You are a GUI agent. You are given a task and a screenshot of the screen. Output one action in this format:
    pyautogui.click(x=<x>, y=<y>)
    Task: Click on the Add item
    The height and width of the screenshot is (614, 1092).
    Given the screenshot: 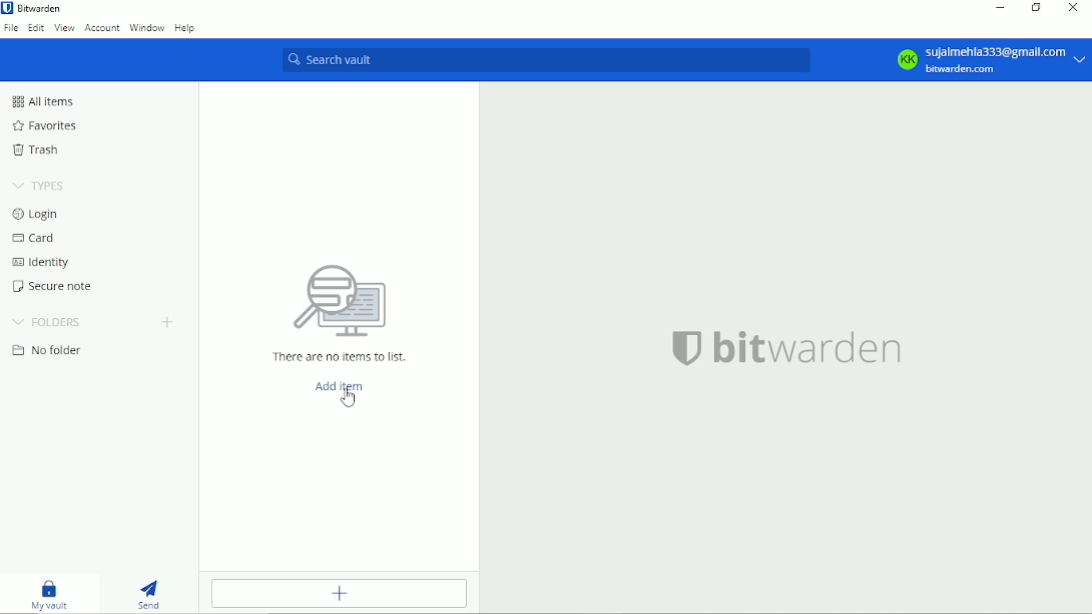 What is the action you would take?
    pyautogui.click(x=339, y=593)
    